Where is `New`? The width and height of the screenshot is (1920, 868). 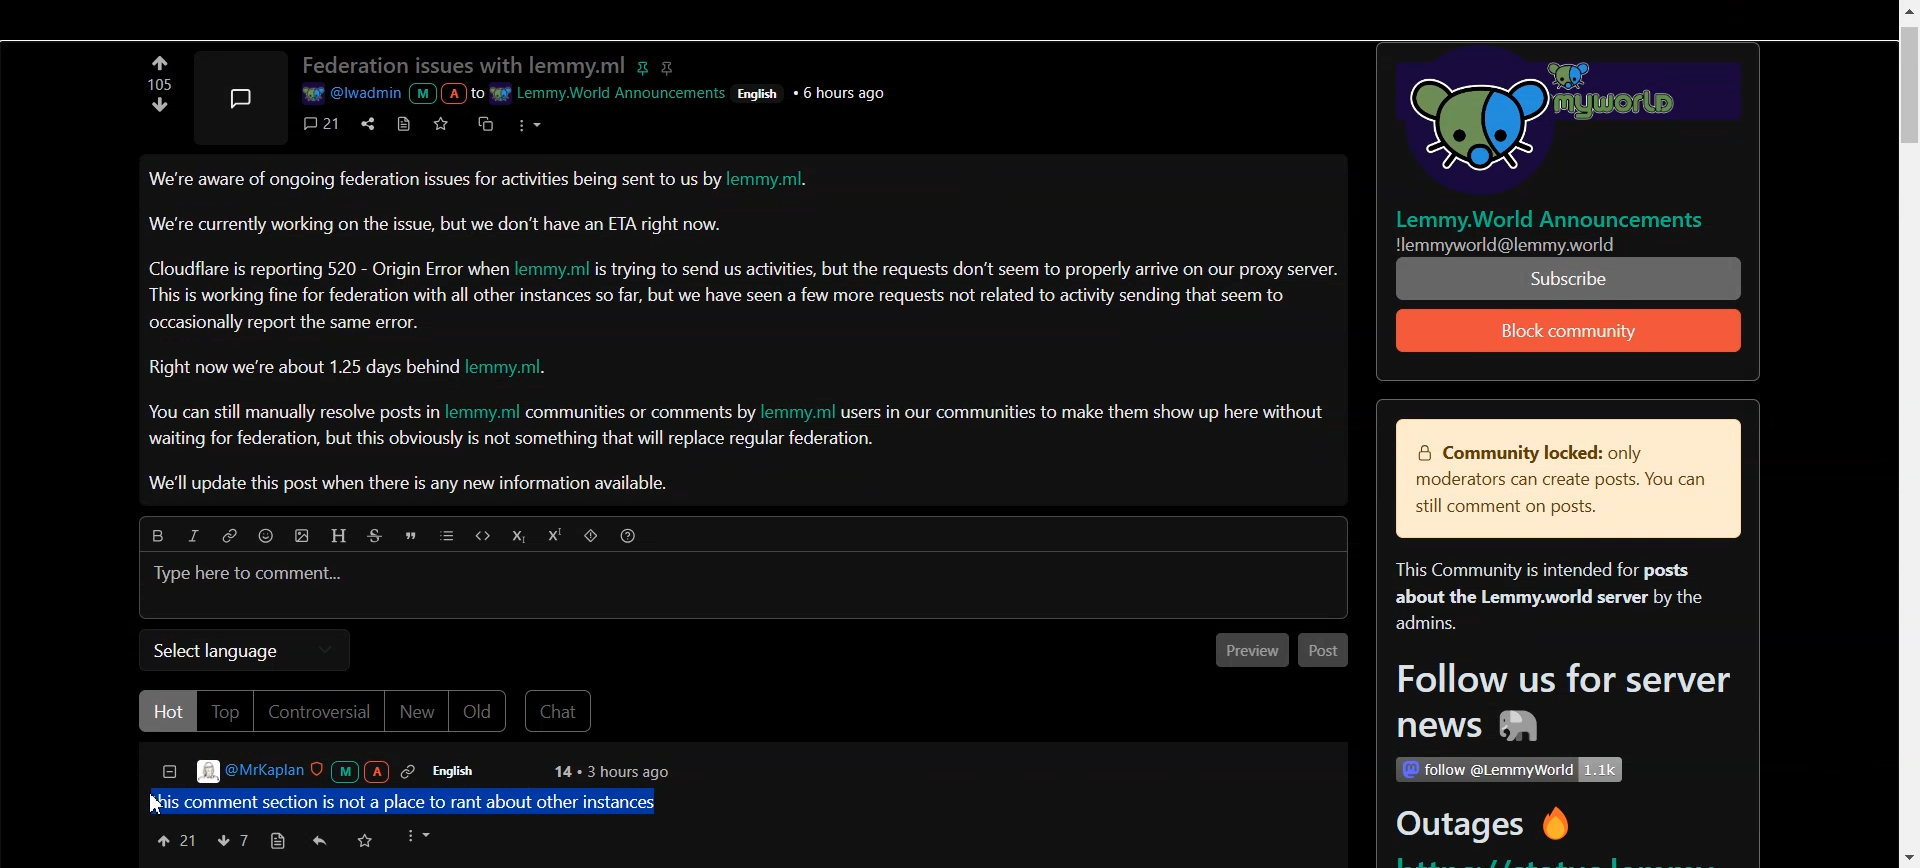 New is located at coordinates (416, 713).